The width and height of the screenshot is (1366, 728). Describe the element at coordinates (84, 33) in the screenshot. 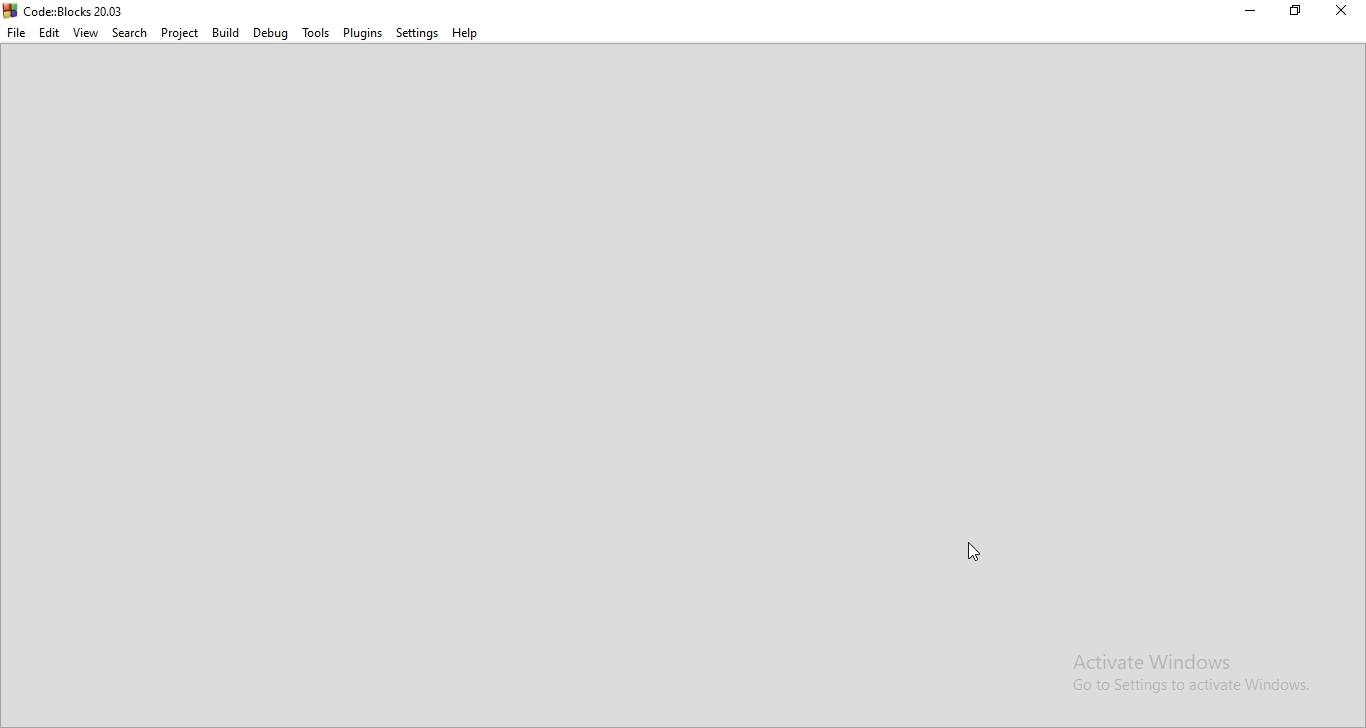

I see `View ` at that location.